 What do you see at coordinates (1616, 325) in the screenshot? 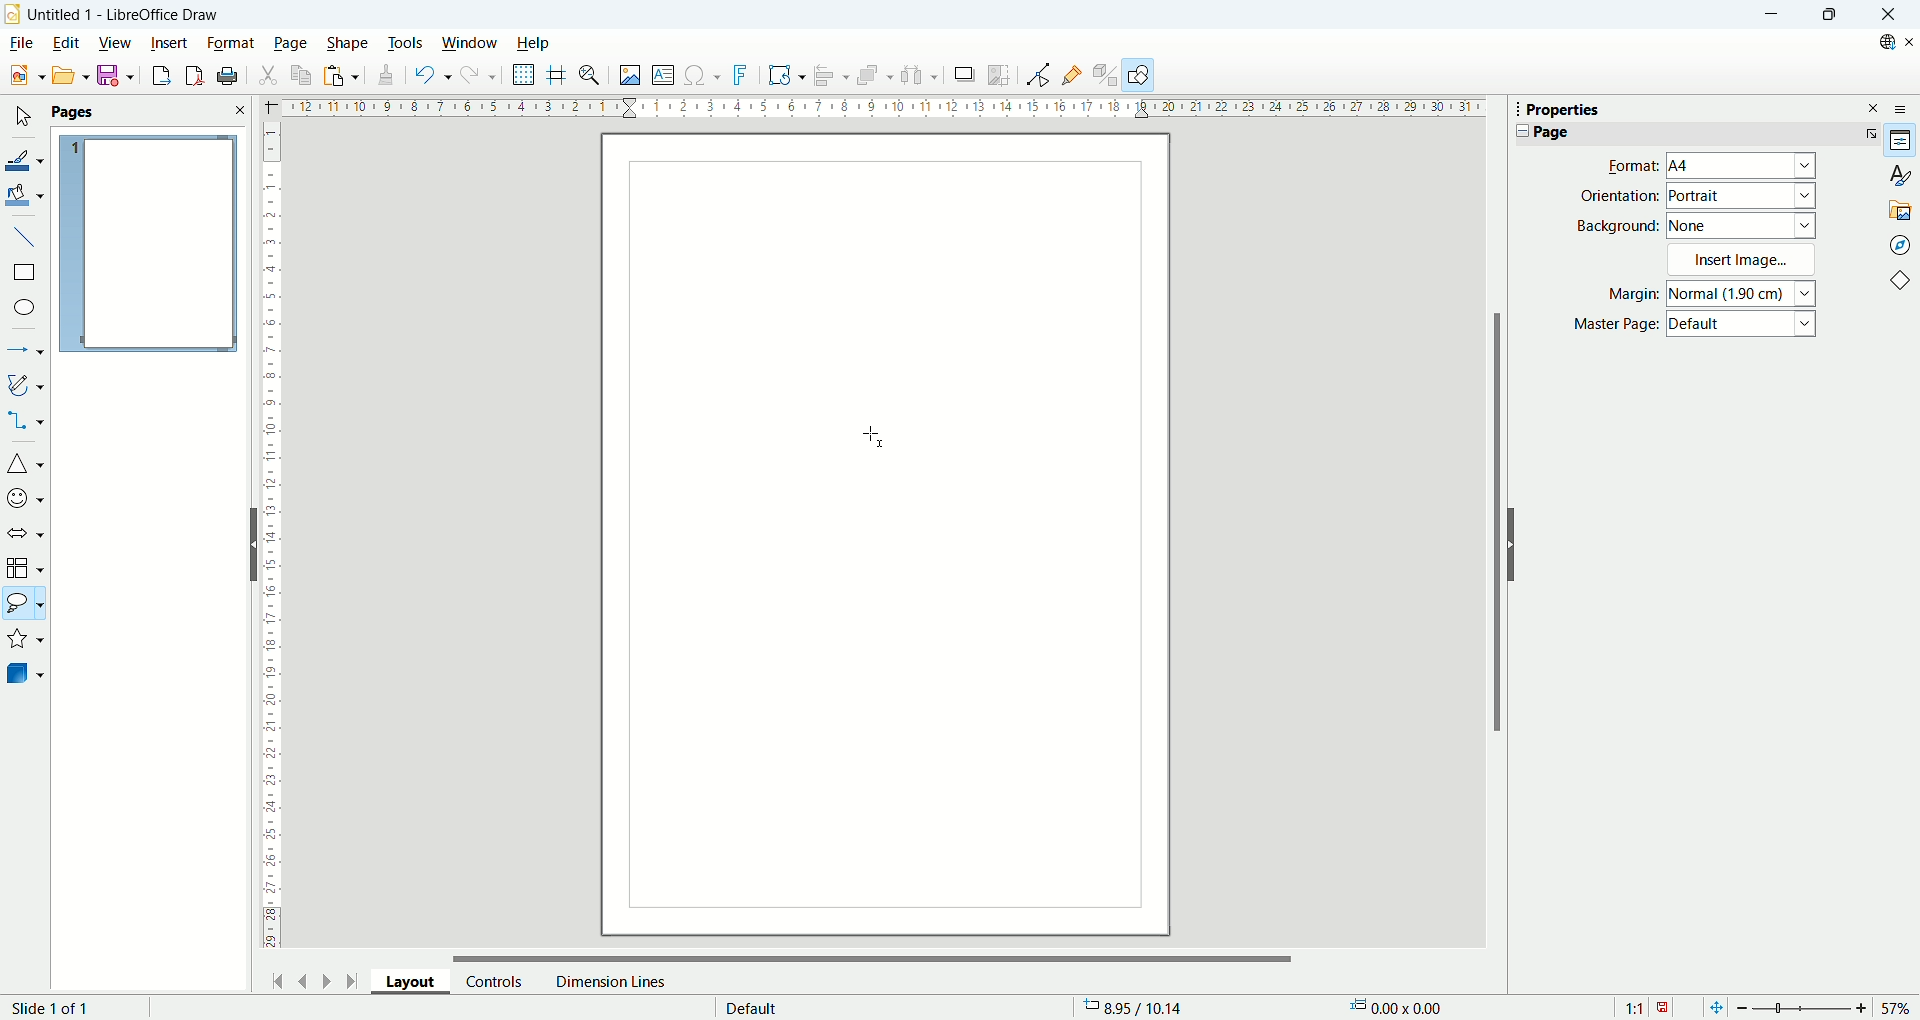
I see `Master Page` at bounding box center [1616, 325].